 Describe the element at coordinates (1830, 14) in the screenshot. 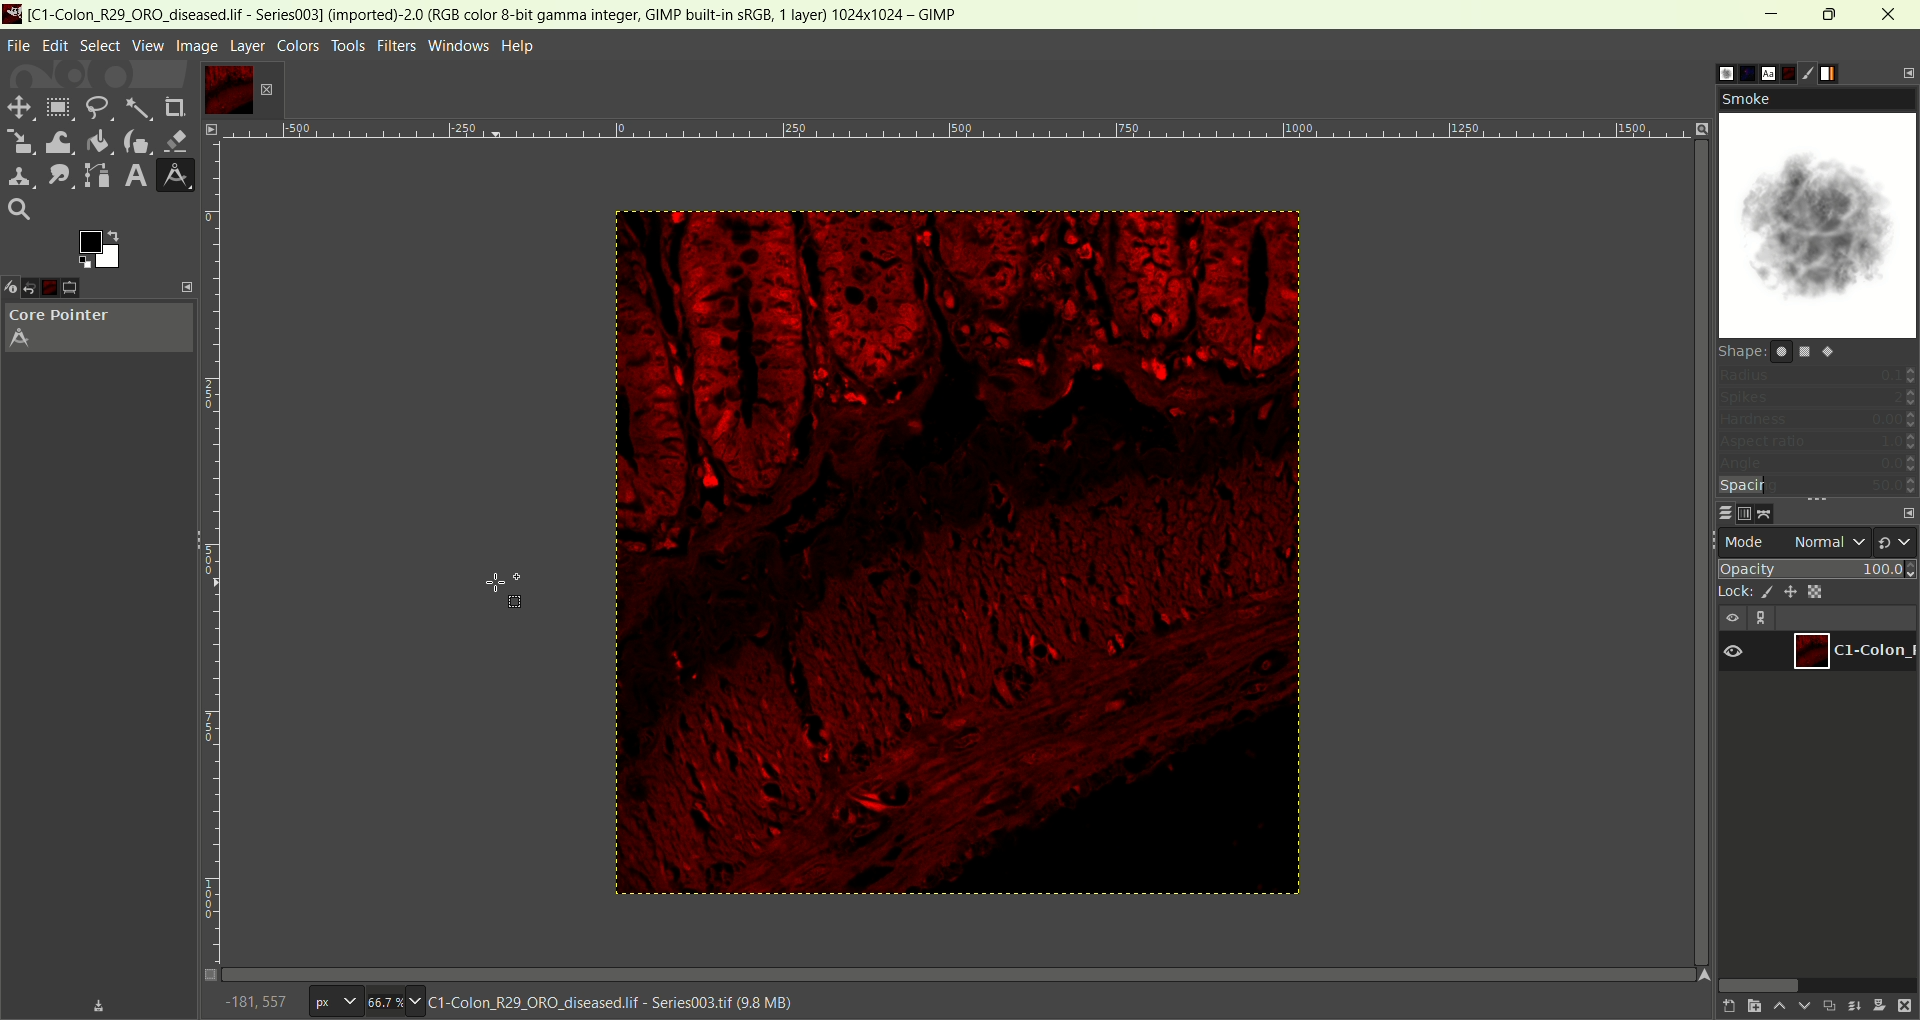

I see `maximize` at that location.